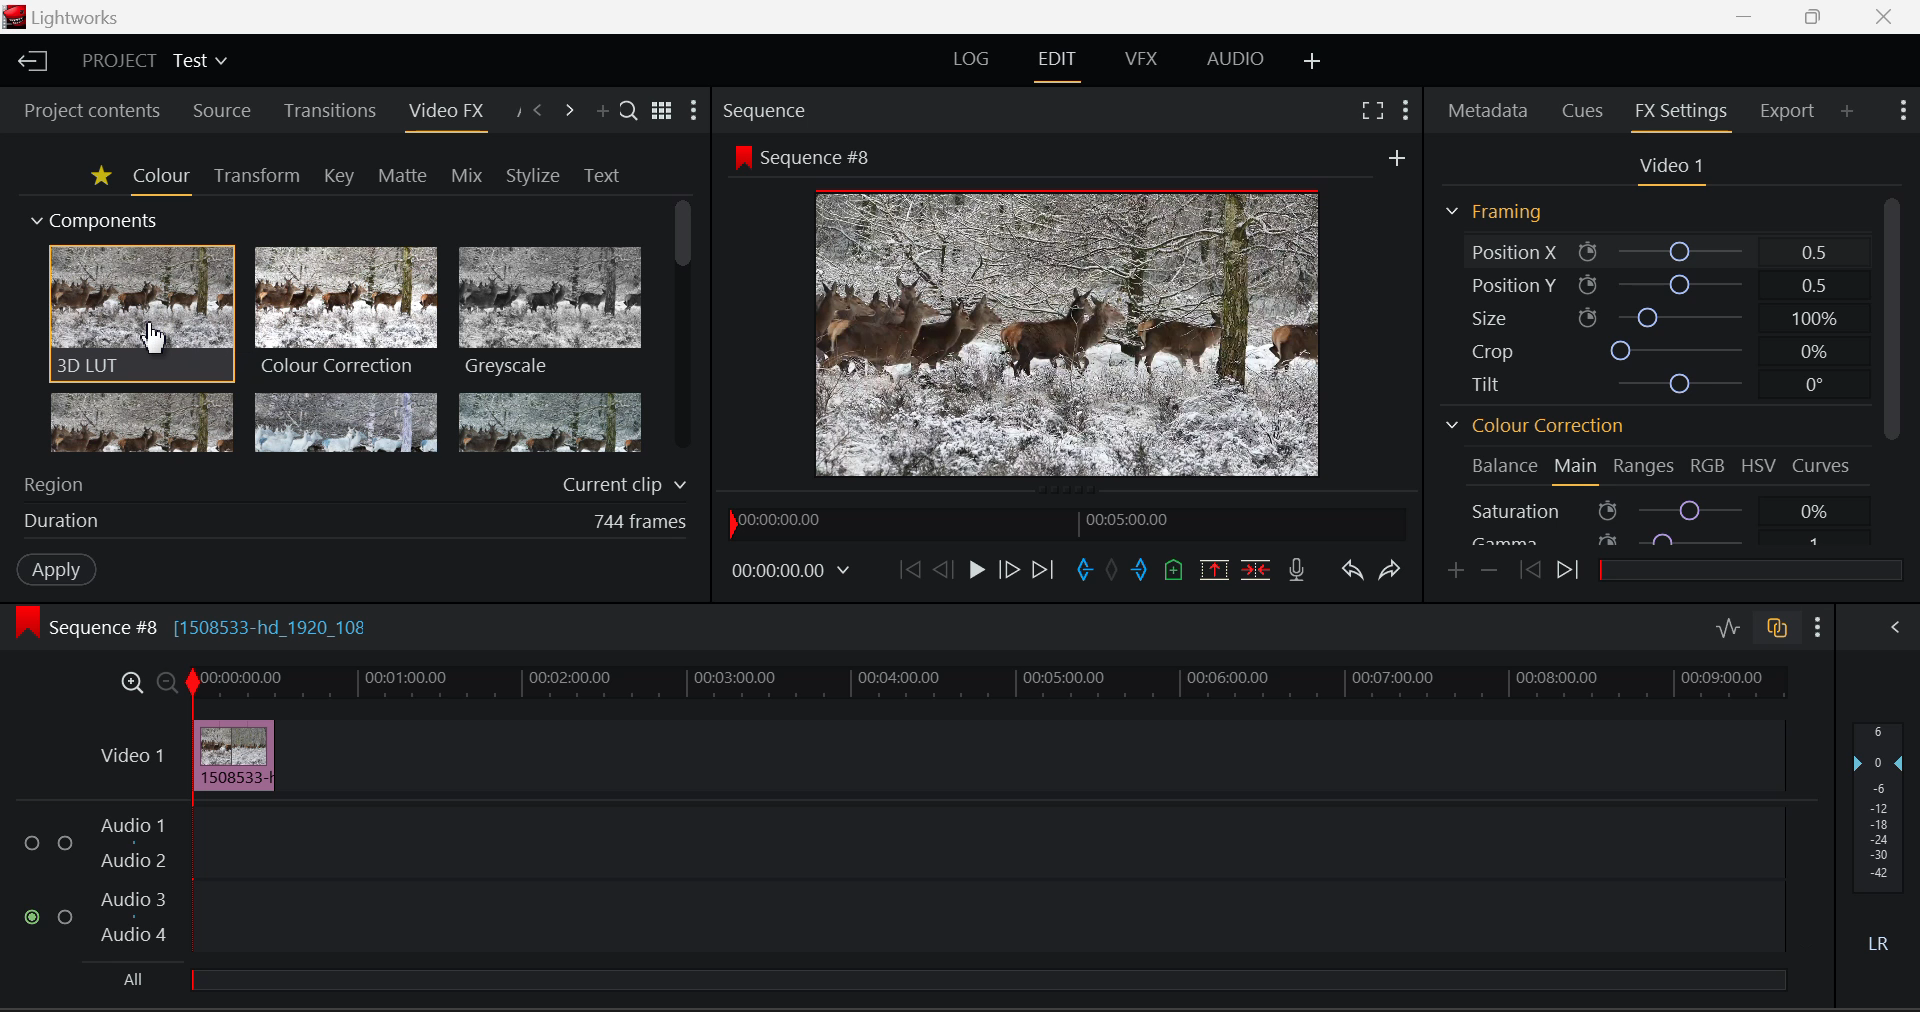 The height and width of the screenshot is (1012, 1920). I want to click on Timeline Zoom In, so click(131, 682).